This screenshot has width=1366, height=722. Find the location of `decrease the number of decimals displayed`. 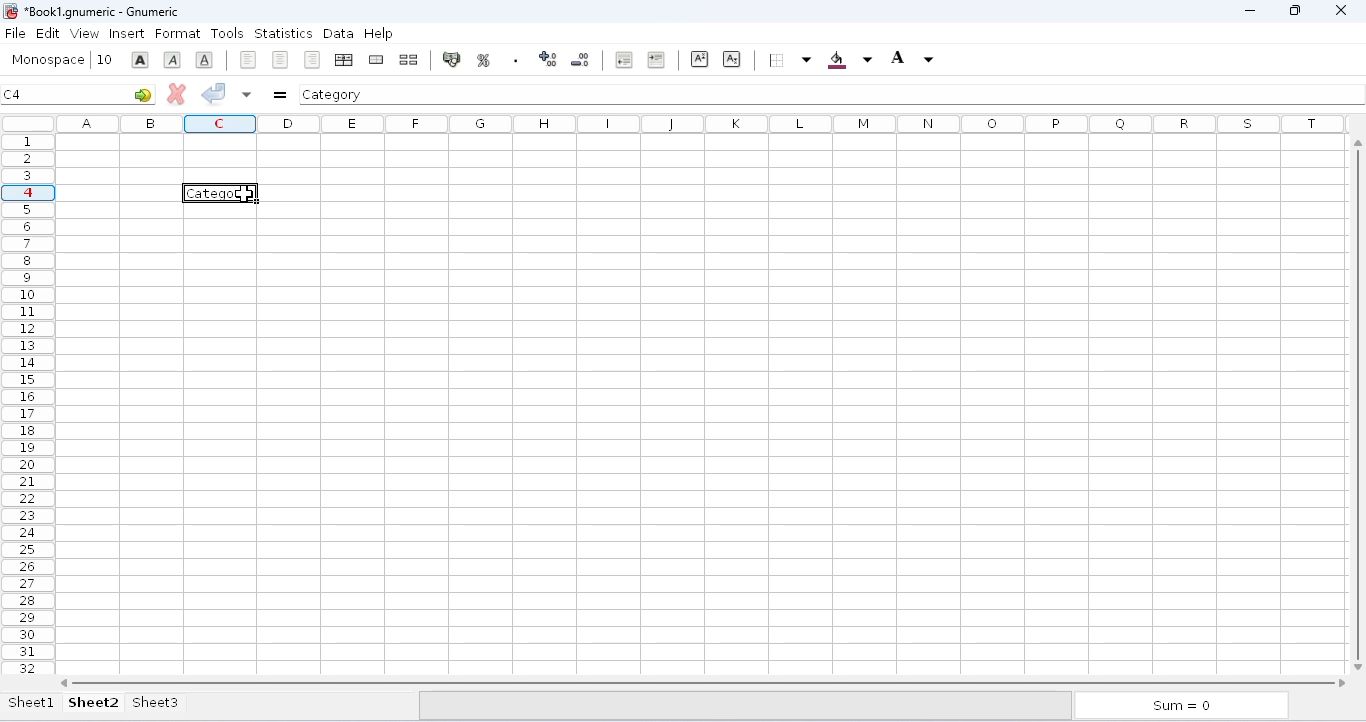

decrease the number of decimals displayed is located at coordinates (581, 59).